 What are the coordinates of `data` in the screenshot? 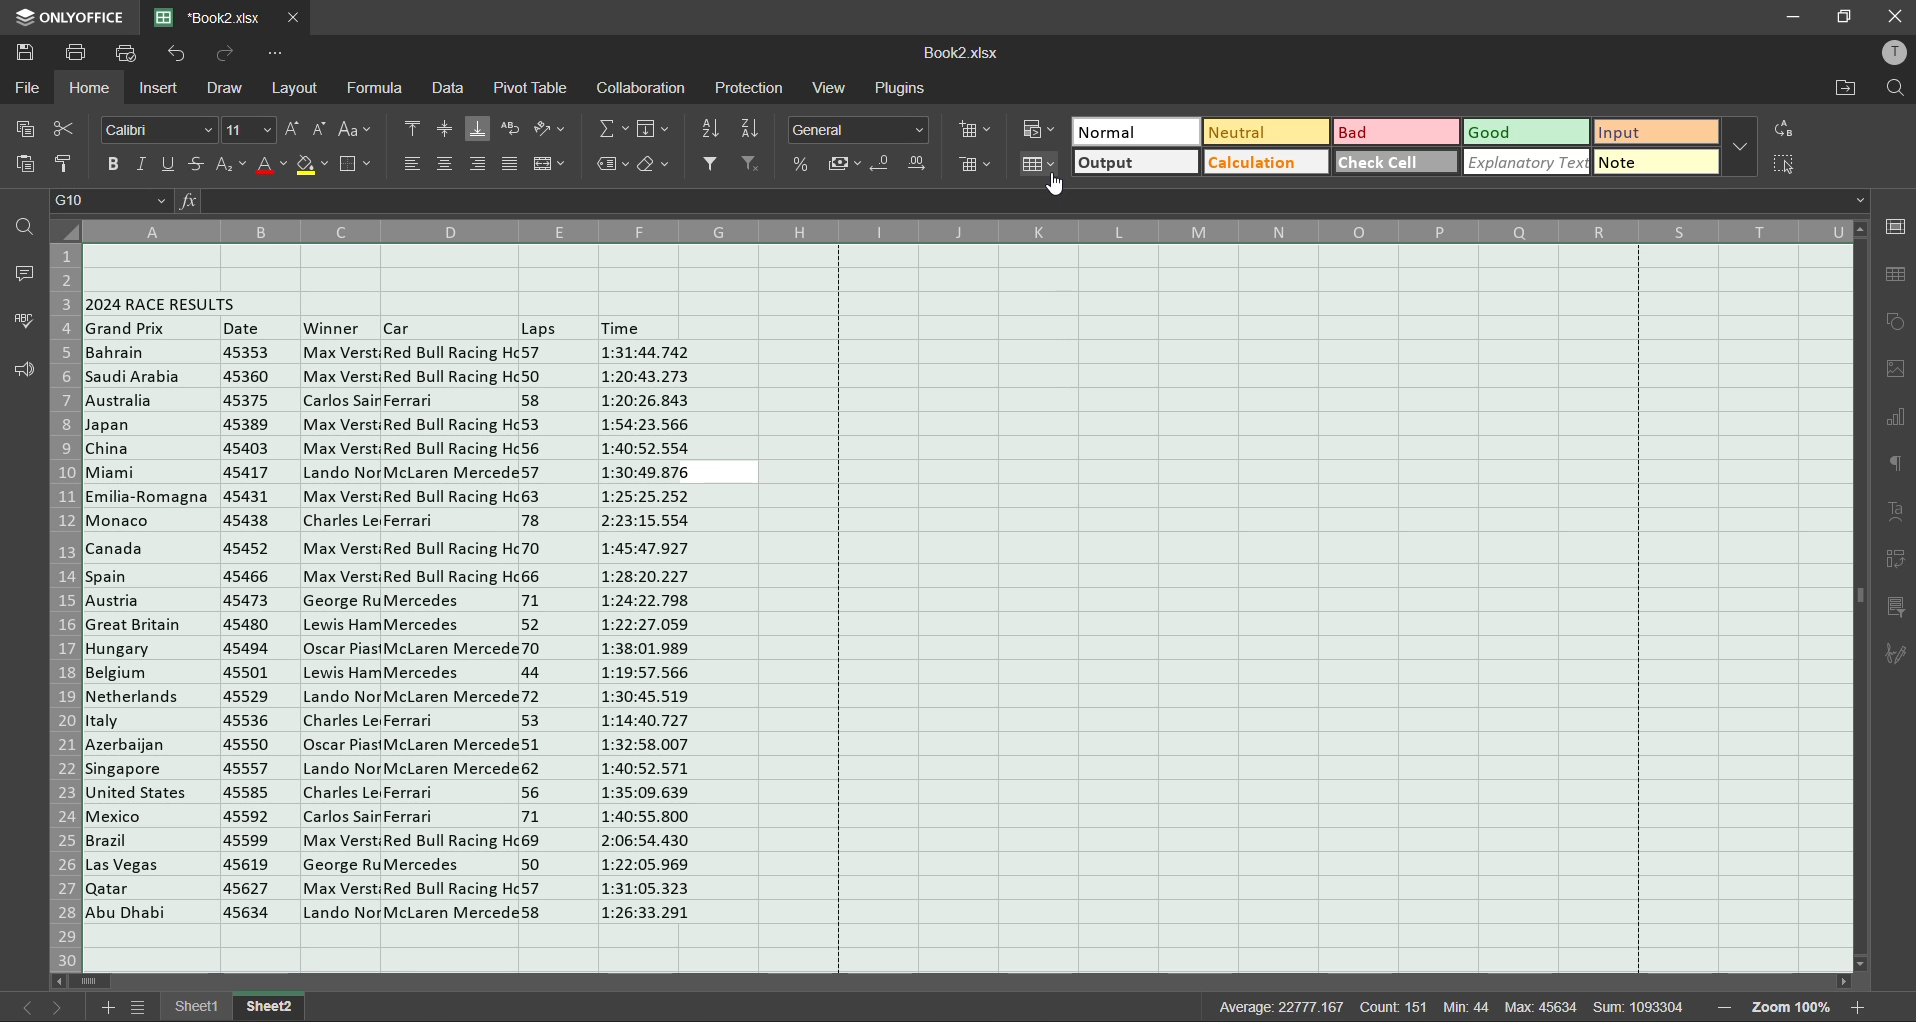 It's located at (446, 91).